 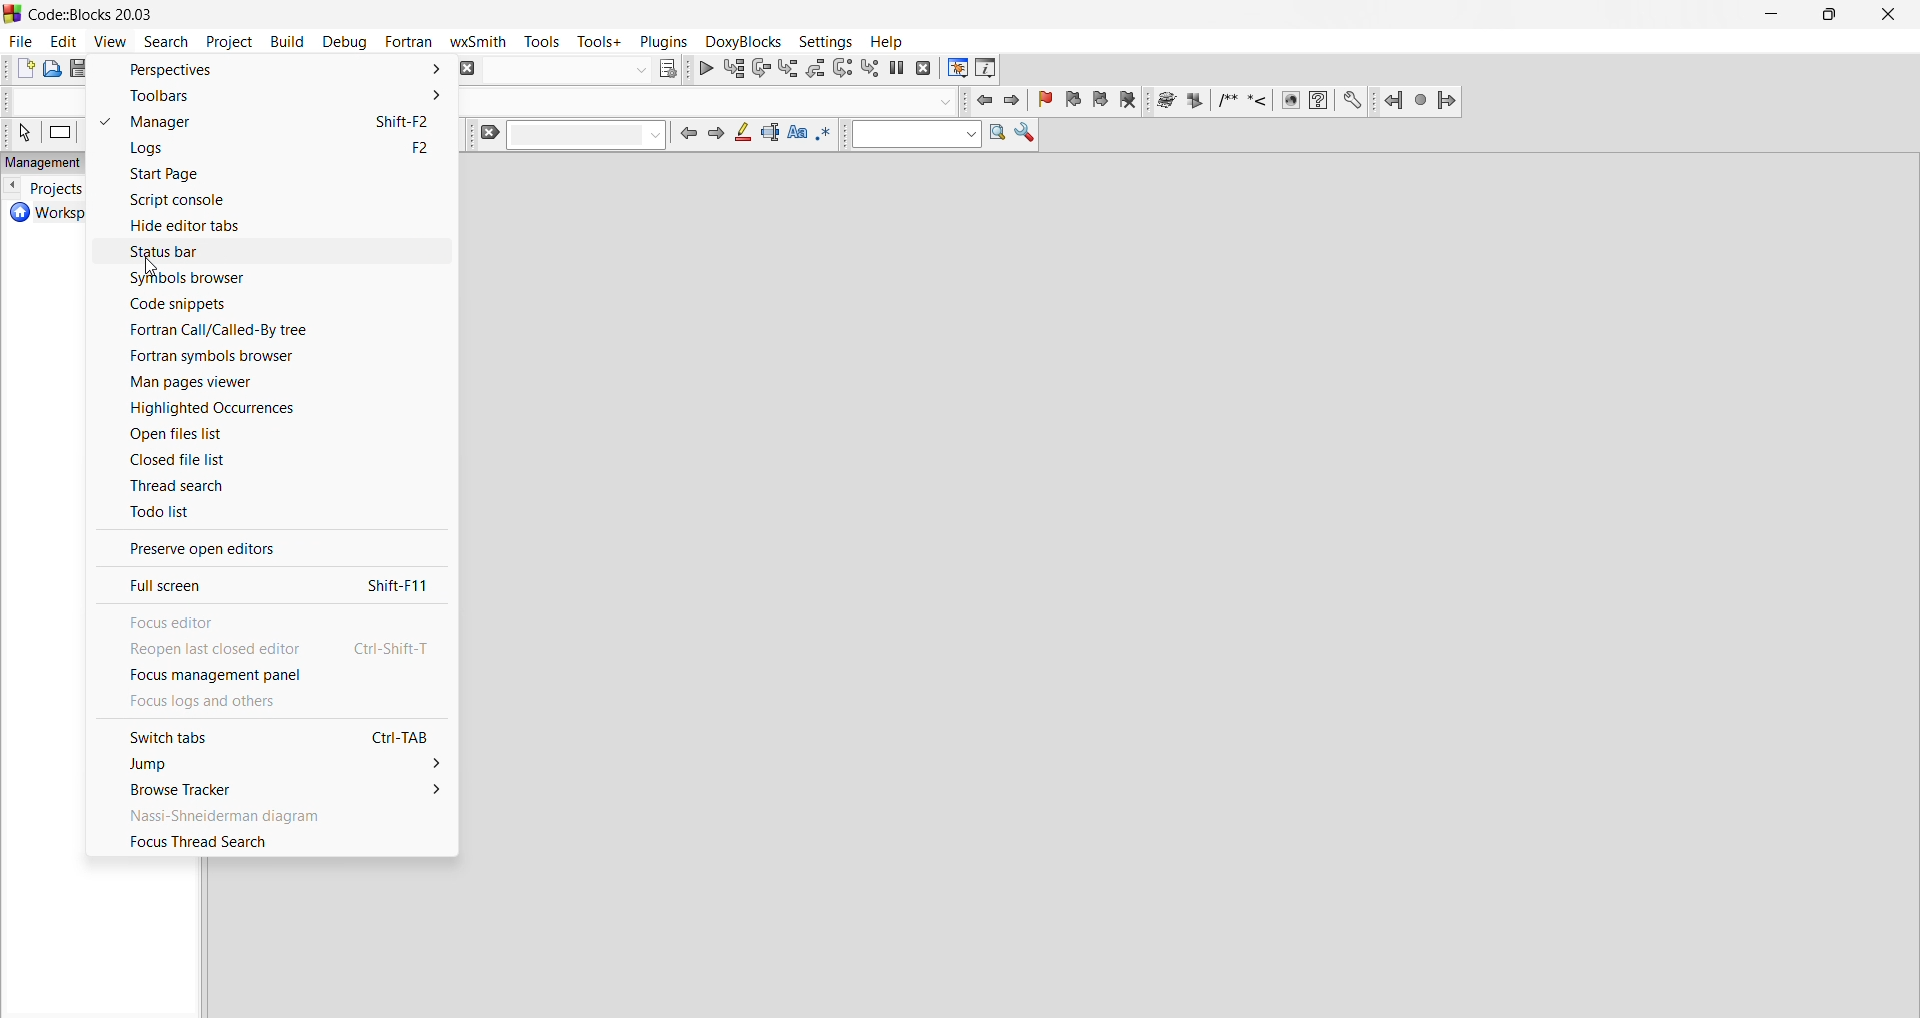 What do you see at coordinates (272, 617) in the screenshot?
I see `focus editor` at bounding box center [272, 617].